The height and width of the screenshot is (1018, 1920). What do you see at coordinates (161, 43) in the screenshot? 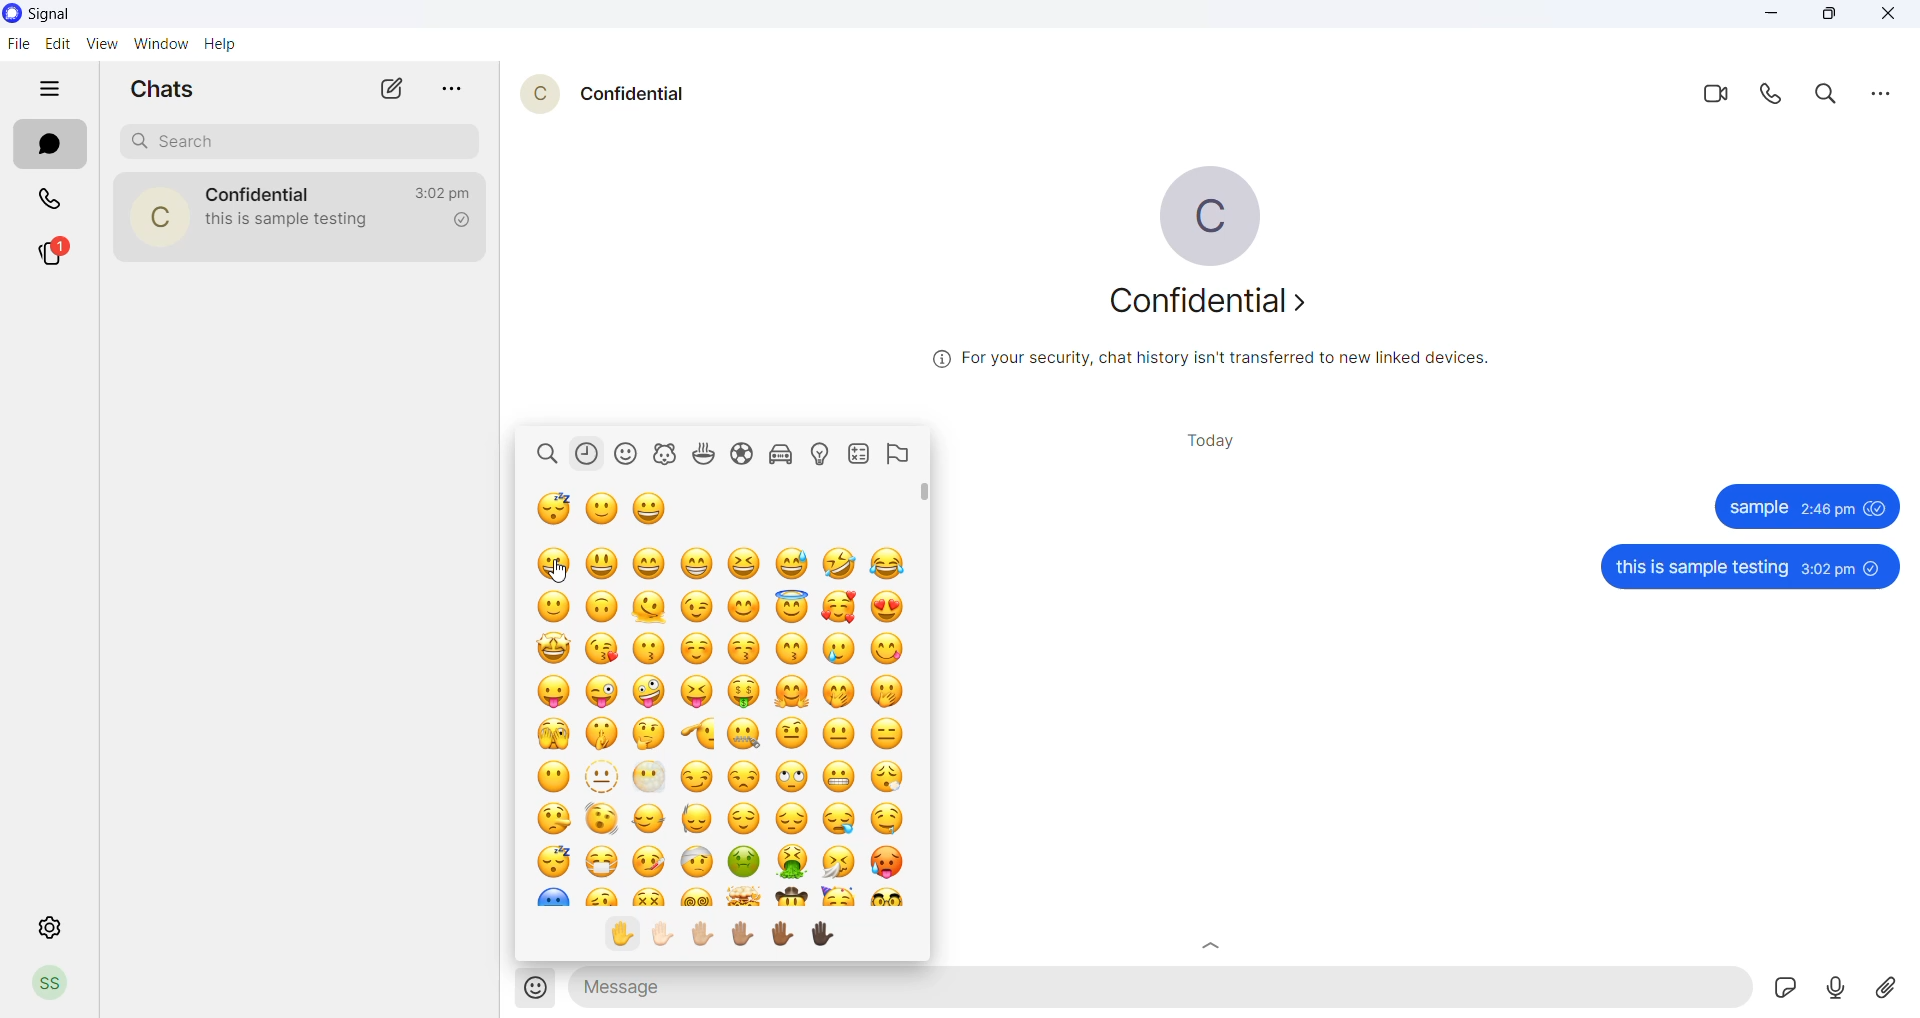
I see `window` at bounding box center [161, 43].